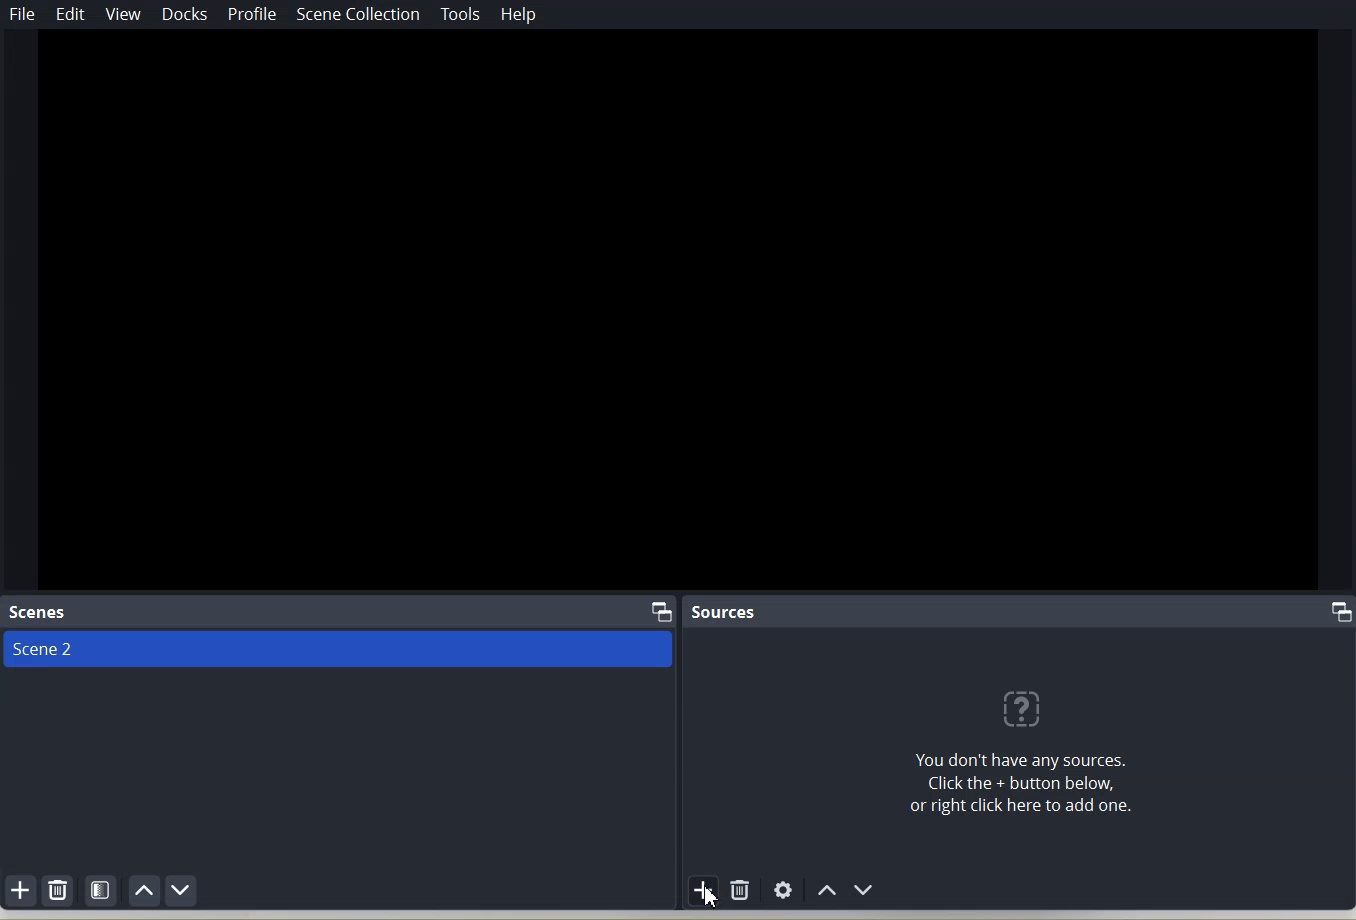 This screenshot has width=1356, height=920. What do you see at coordinates (1342, 612) in the screenshot?
I see `Maximize` at bounding box center [1342, 612].